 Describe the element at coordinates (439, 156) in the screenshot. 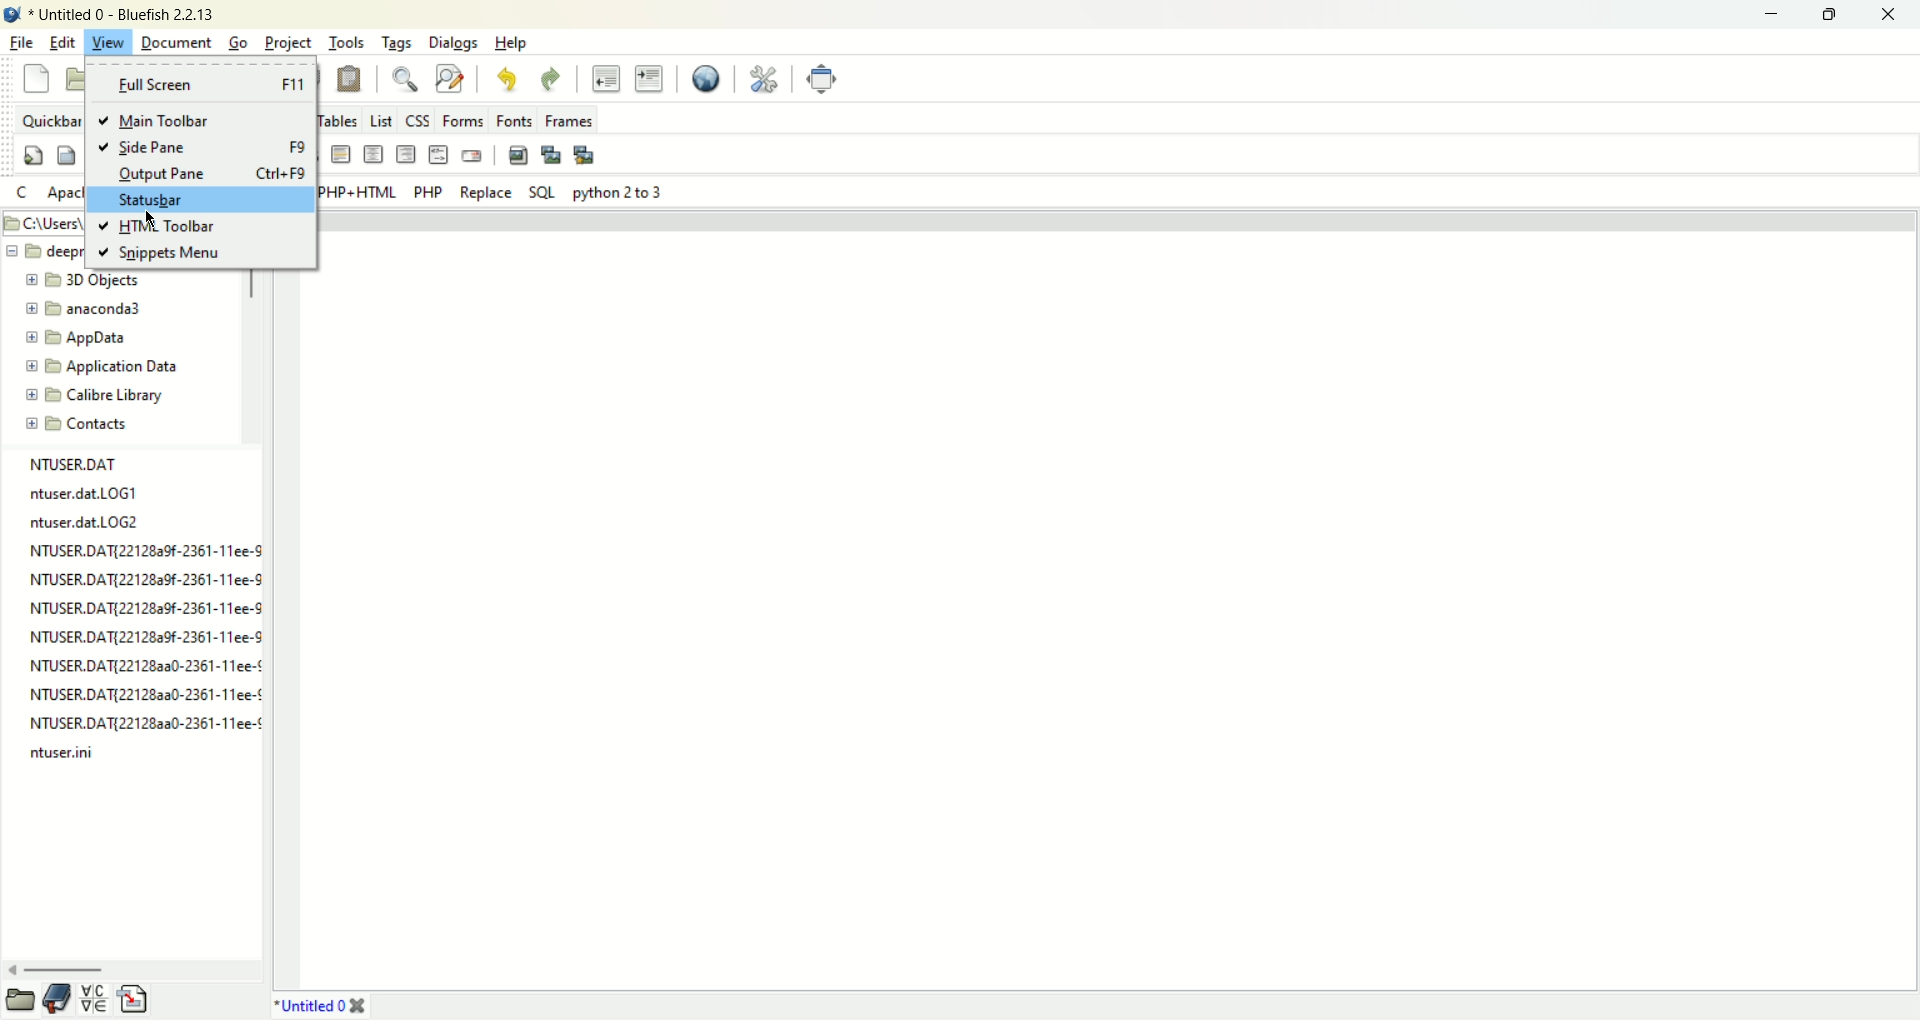

I see `html comment` at that location.